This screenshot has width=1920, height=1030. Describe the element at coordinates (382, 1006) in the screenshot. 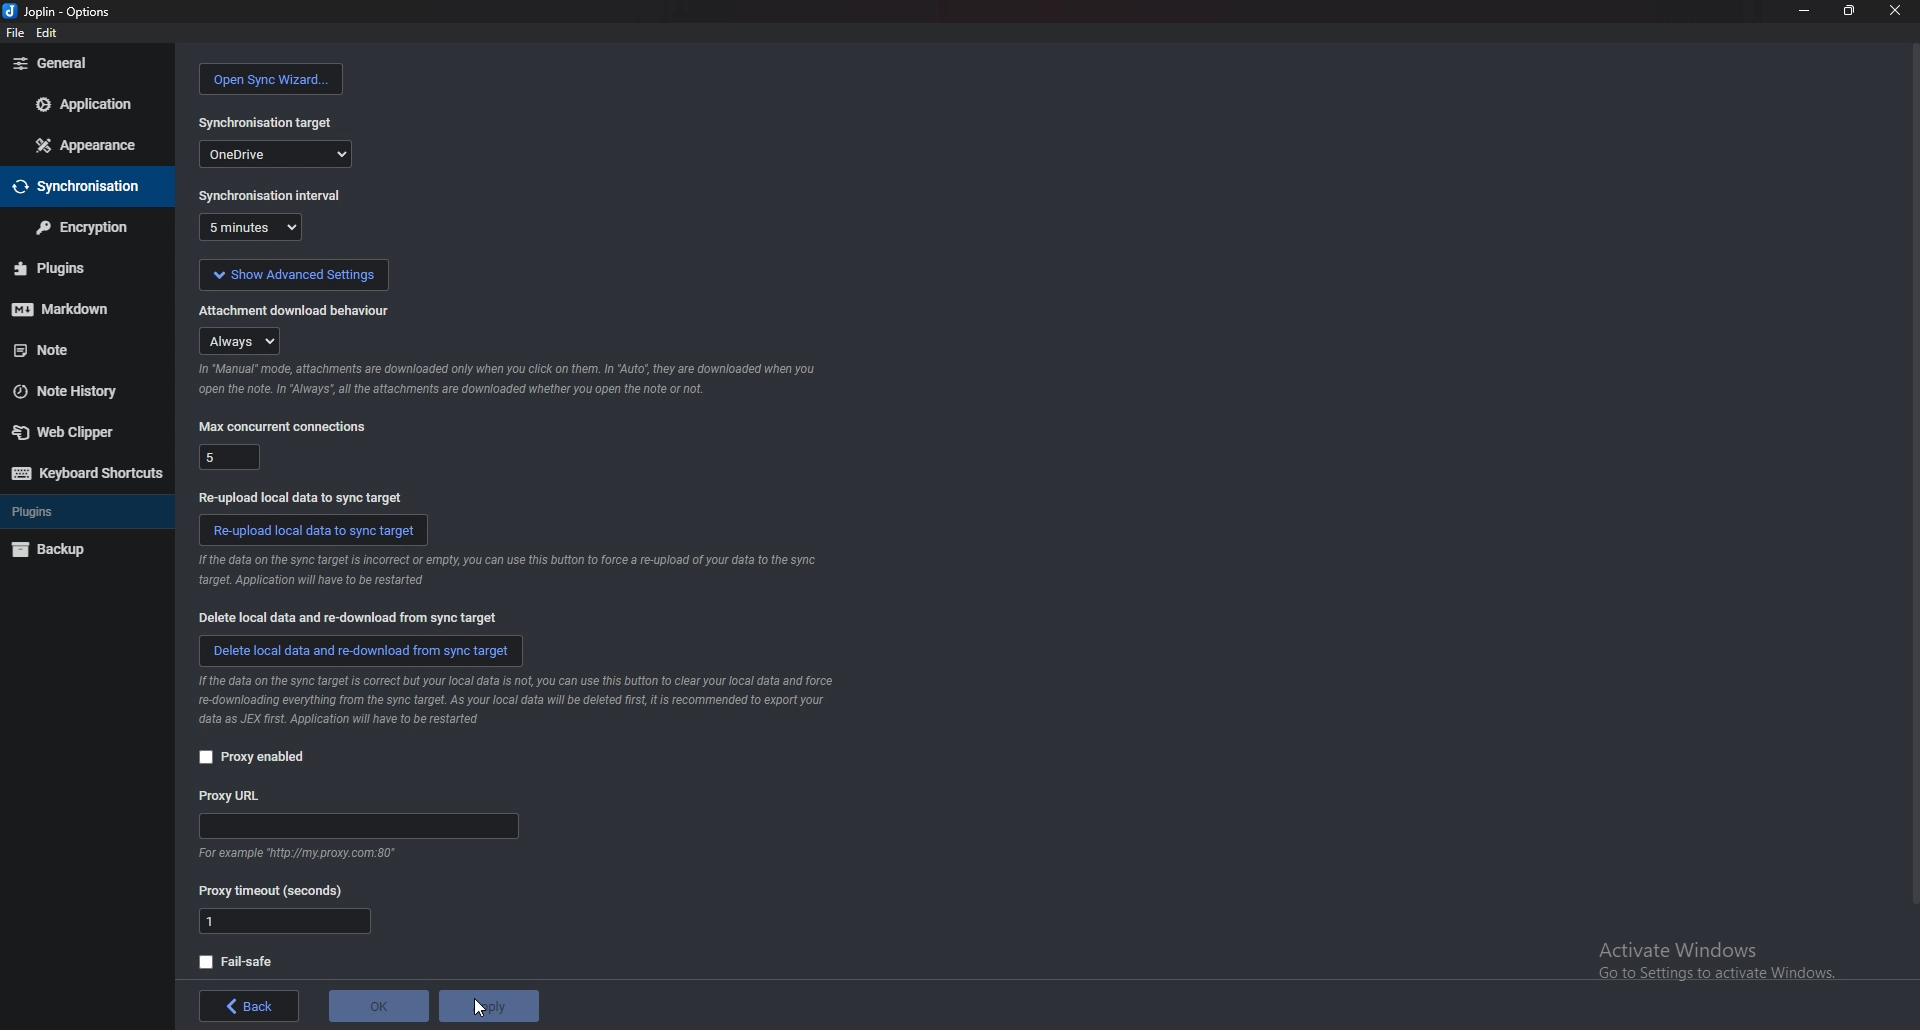

I see `ok` at that location.